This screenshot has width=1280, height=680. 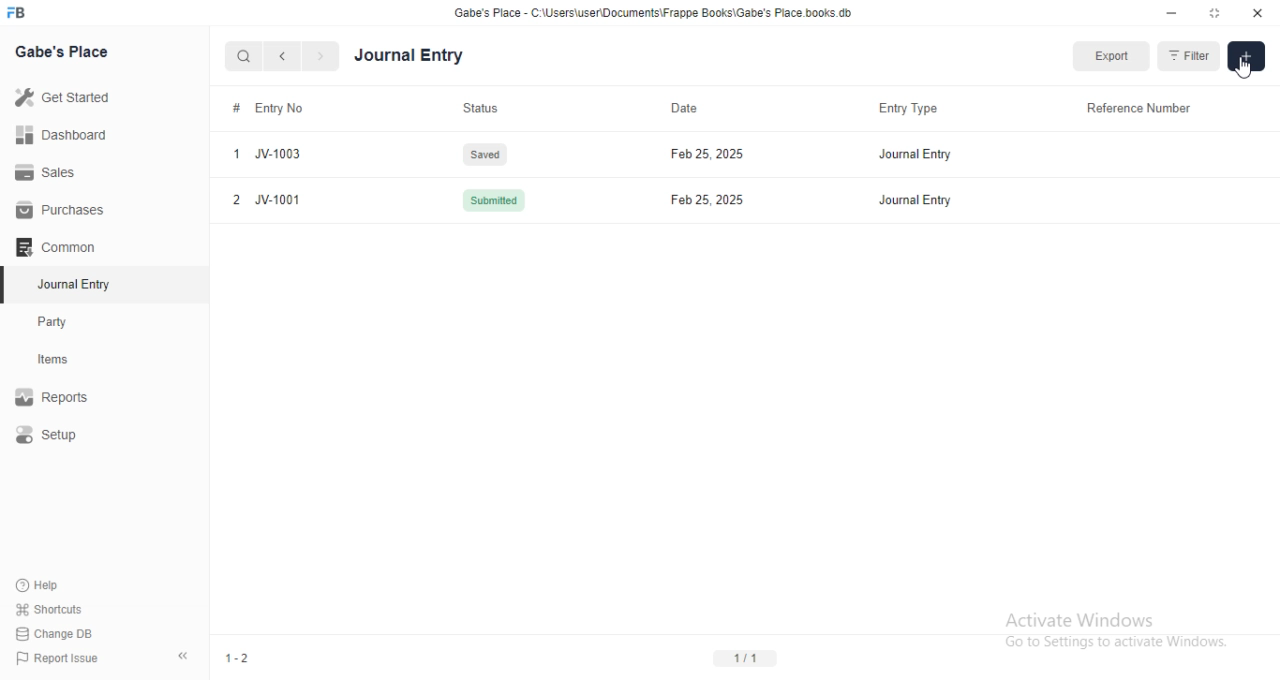 I want to click on Next, so click(x=319, y=56).